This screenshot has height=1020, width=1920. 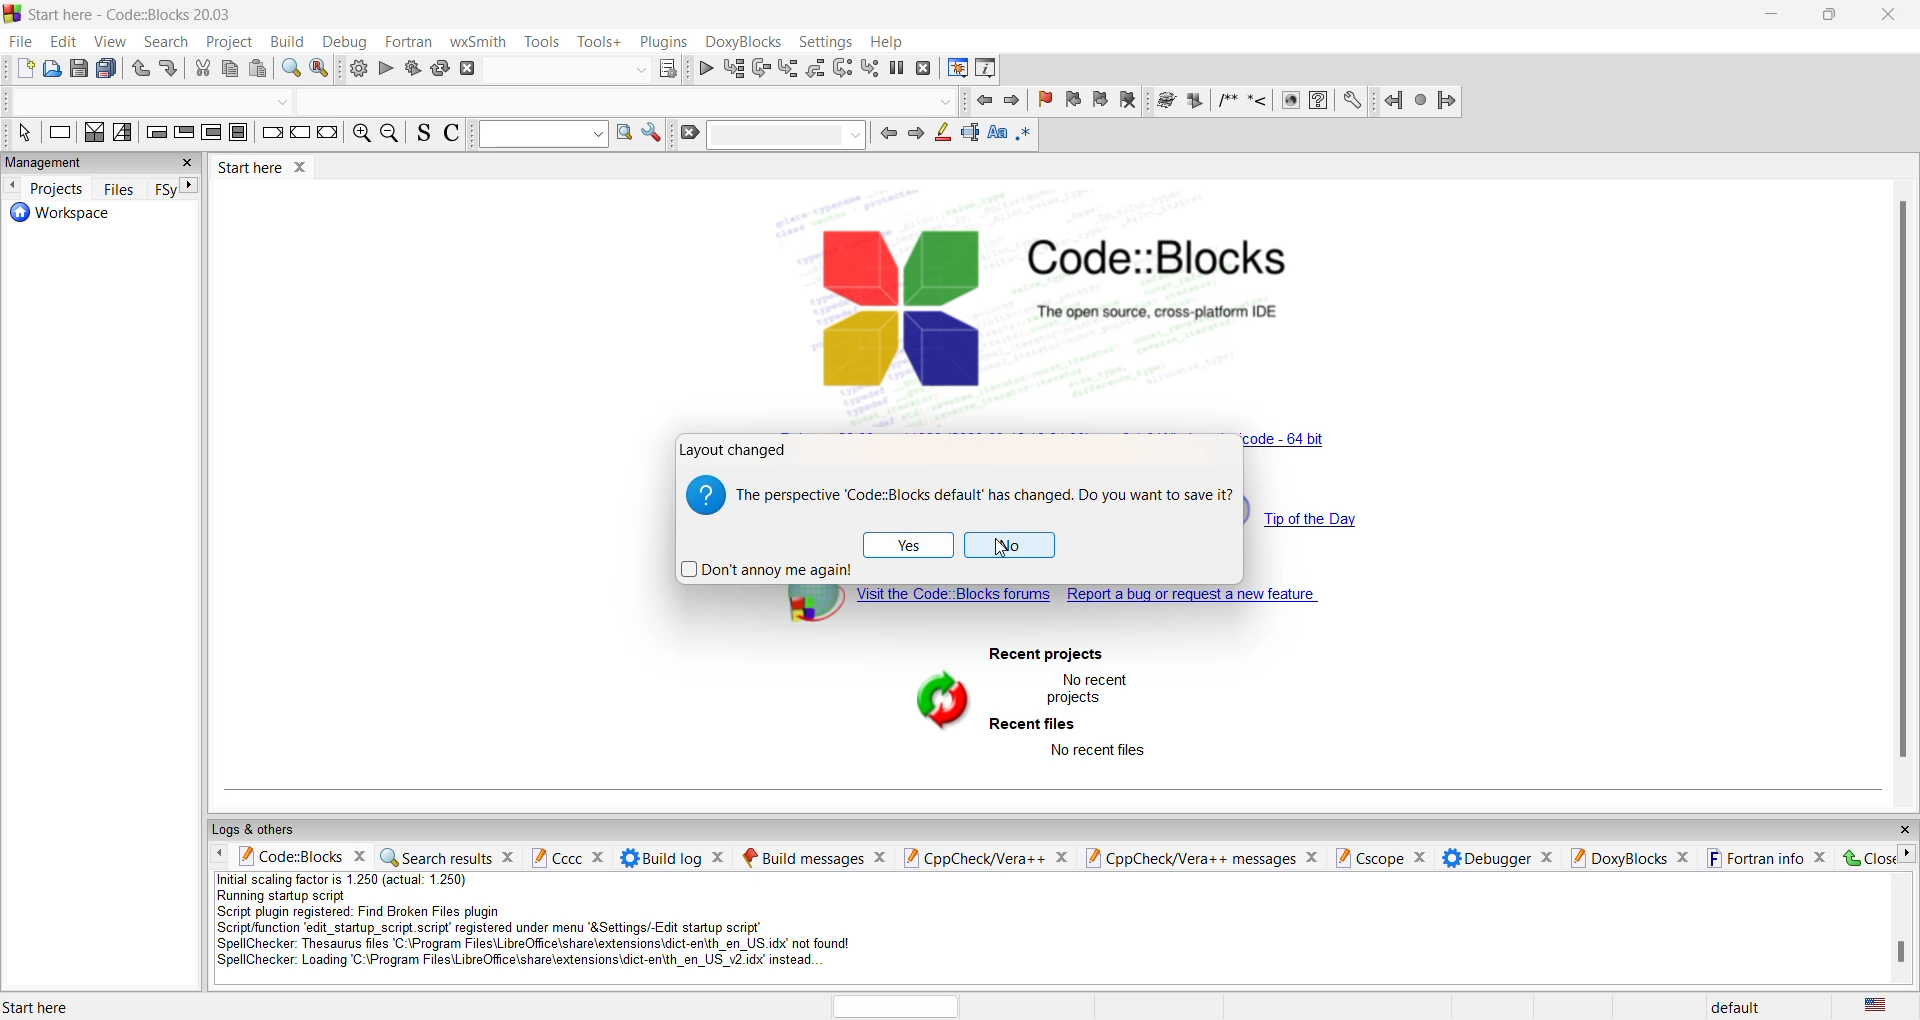 I want to click on multiline comment, so click(x=1227, y=103).